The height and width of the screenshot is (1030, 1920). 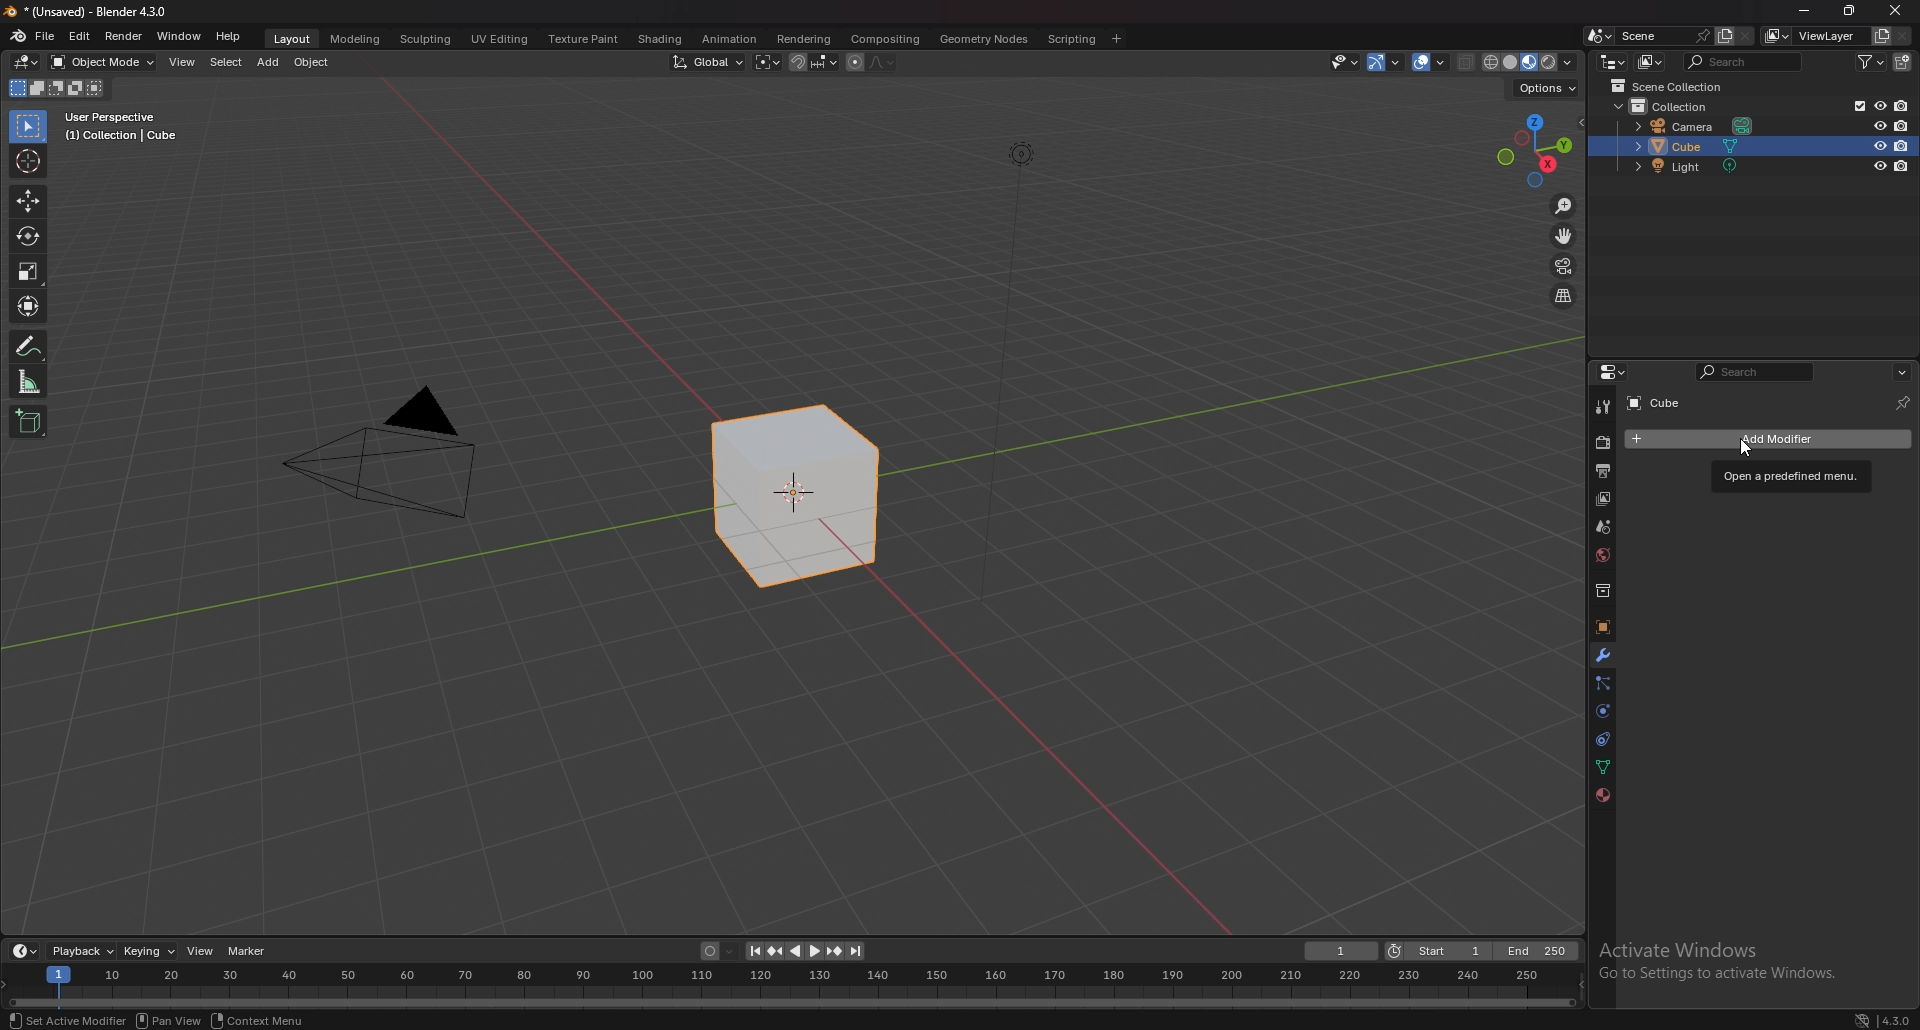 I want to click on rendering, so click(x=804, y=39).